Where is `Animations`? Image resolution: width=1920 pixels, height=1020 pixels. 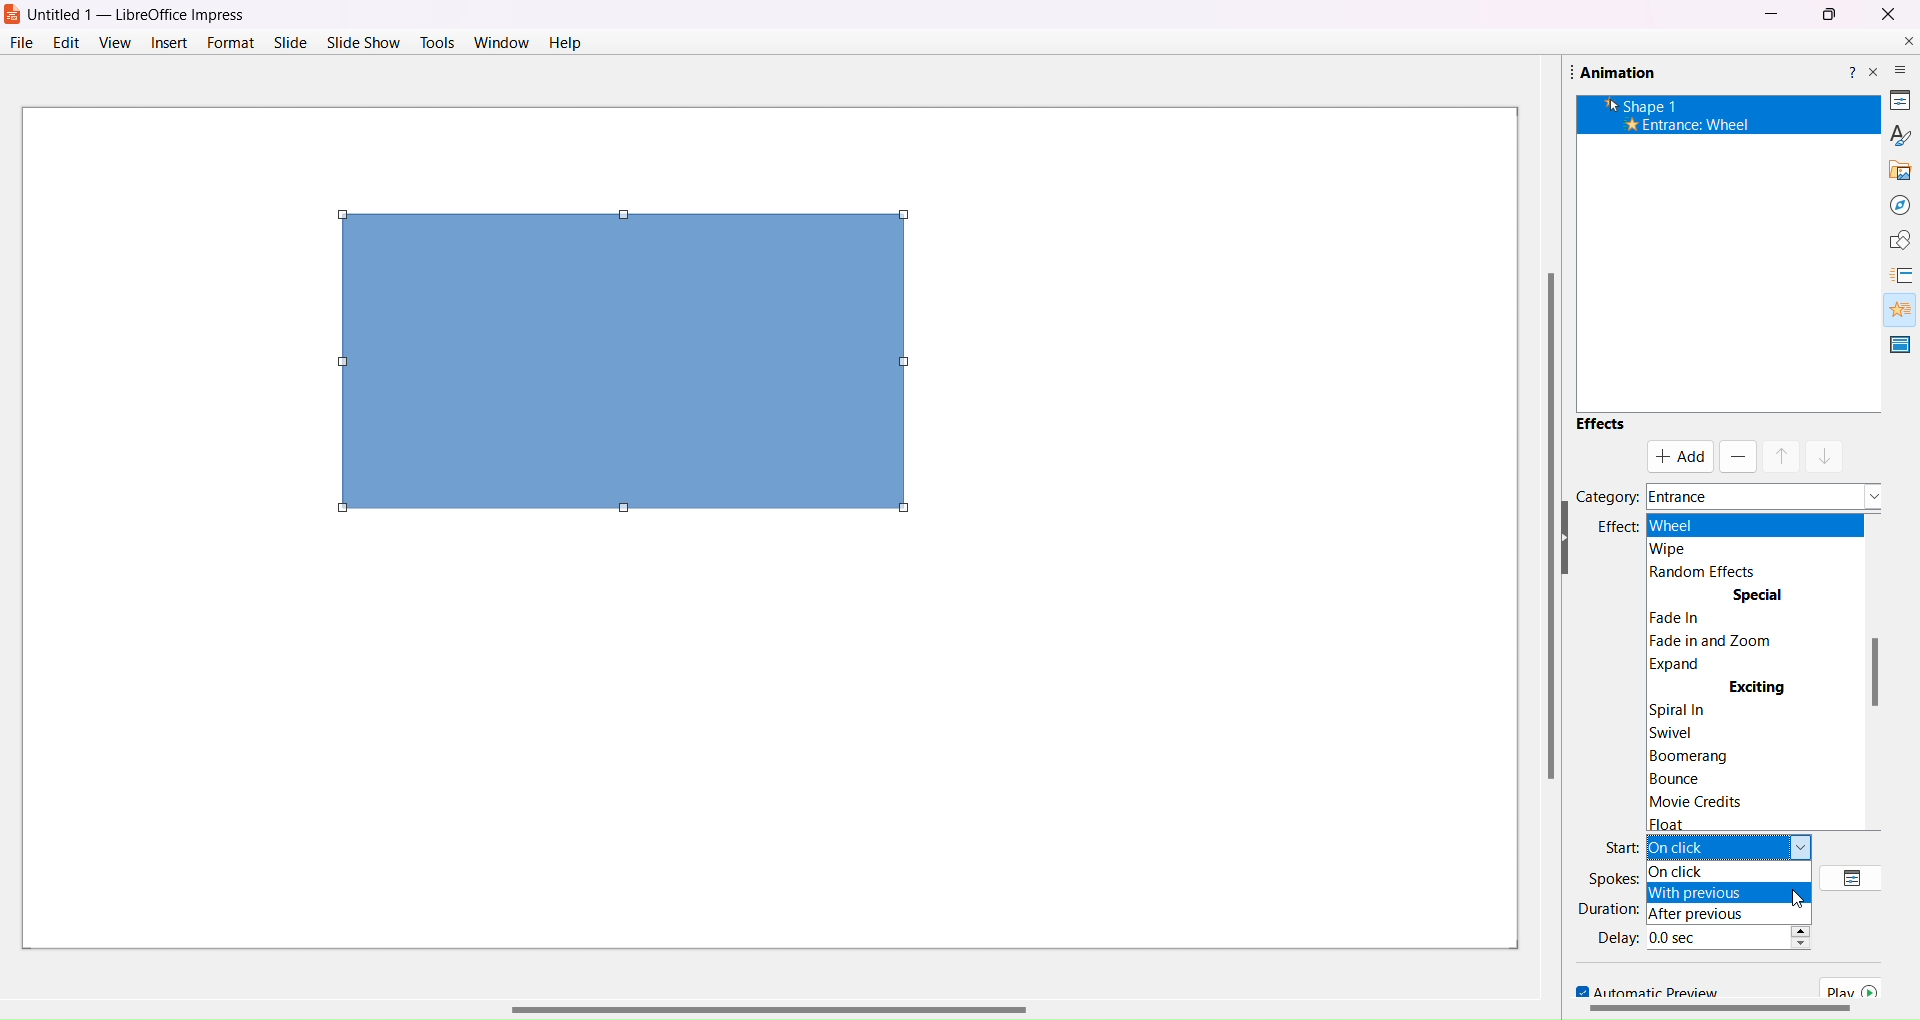 Animations is located at coordinates (1893, 306).